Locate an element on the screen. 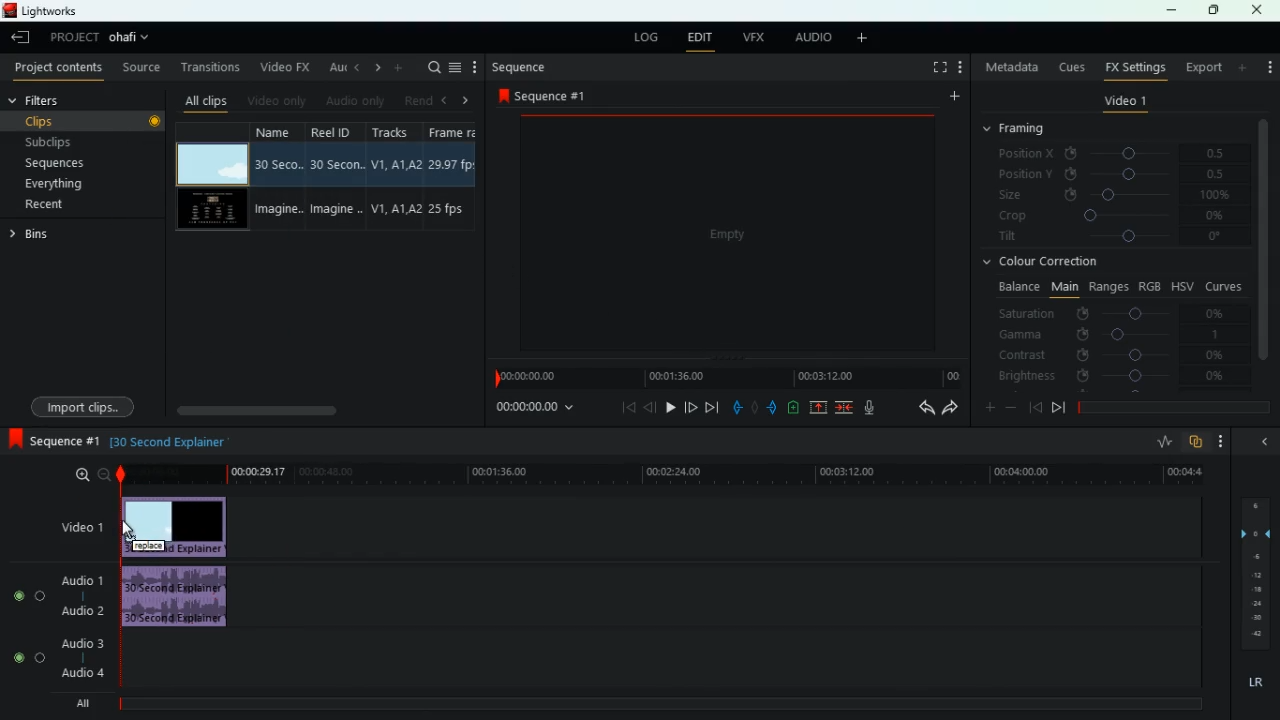 This screenshot has width=1280, height=720. rend is located at coordinates (418, 99).